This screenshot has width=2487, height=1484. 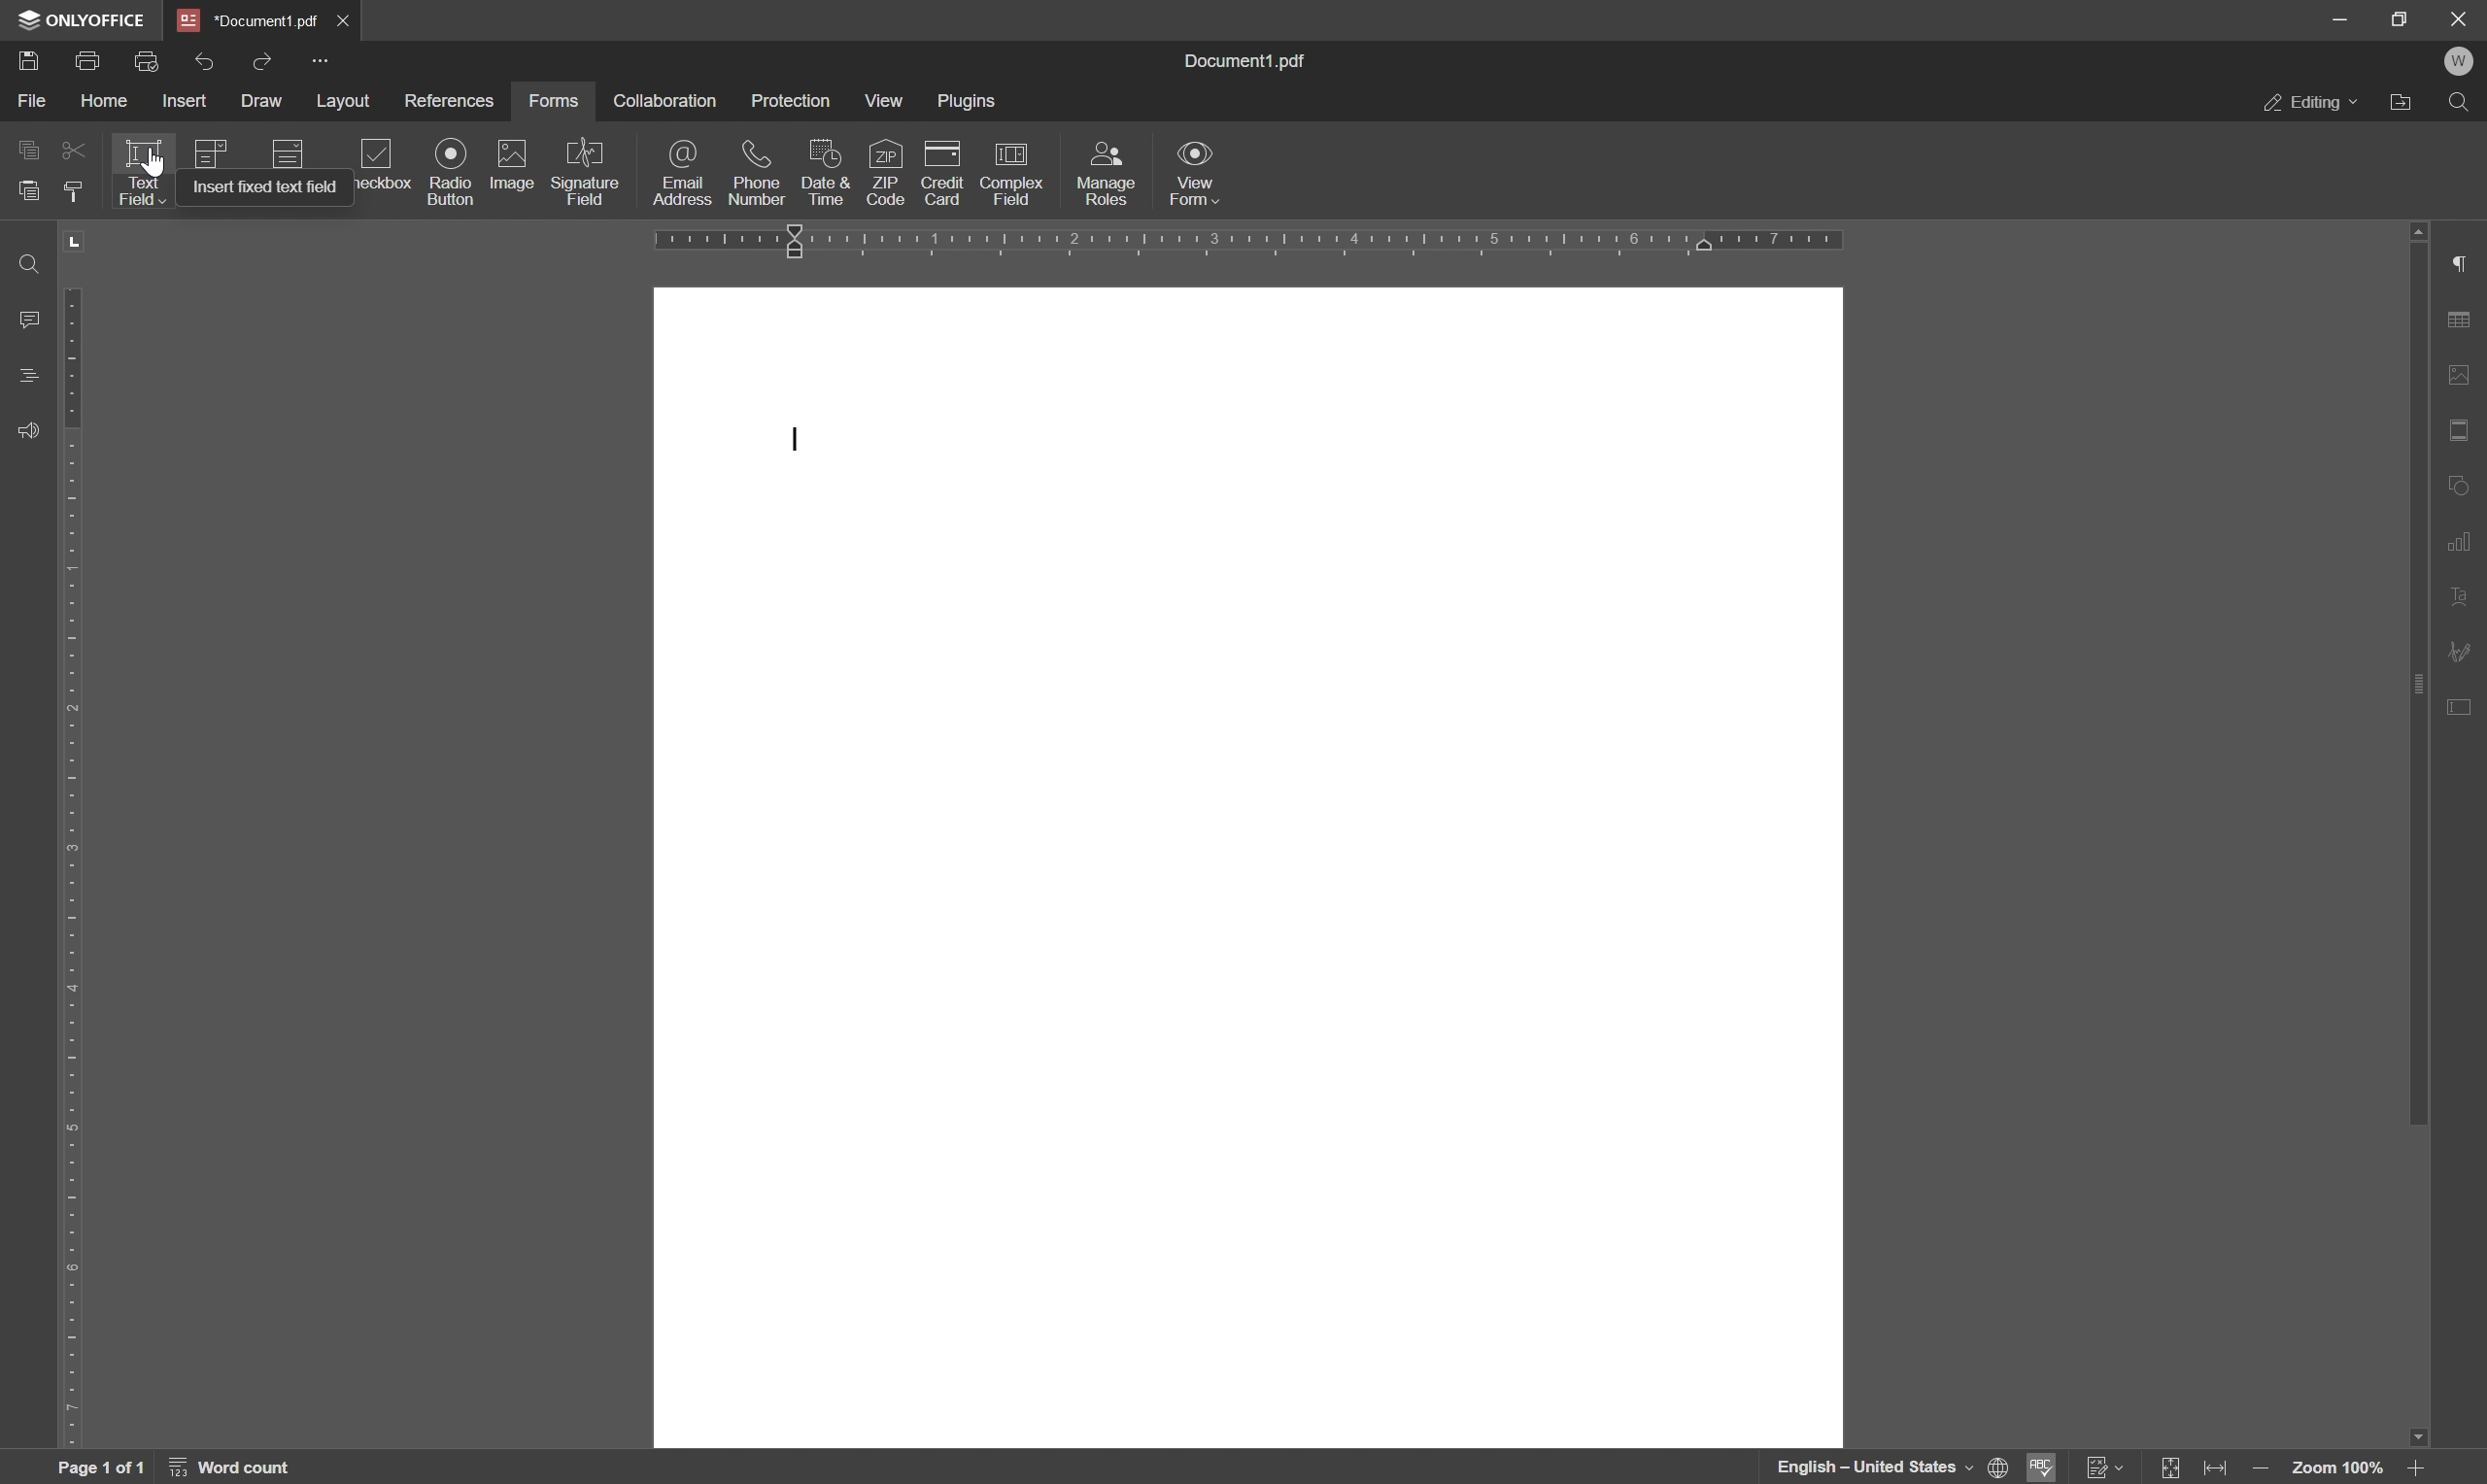 I want to click on complex field, so click(x=1017, y=171).